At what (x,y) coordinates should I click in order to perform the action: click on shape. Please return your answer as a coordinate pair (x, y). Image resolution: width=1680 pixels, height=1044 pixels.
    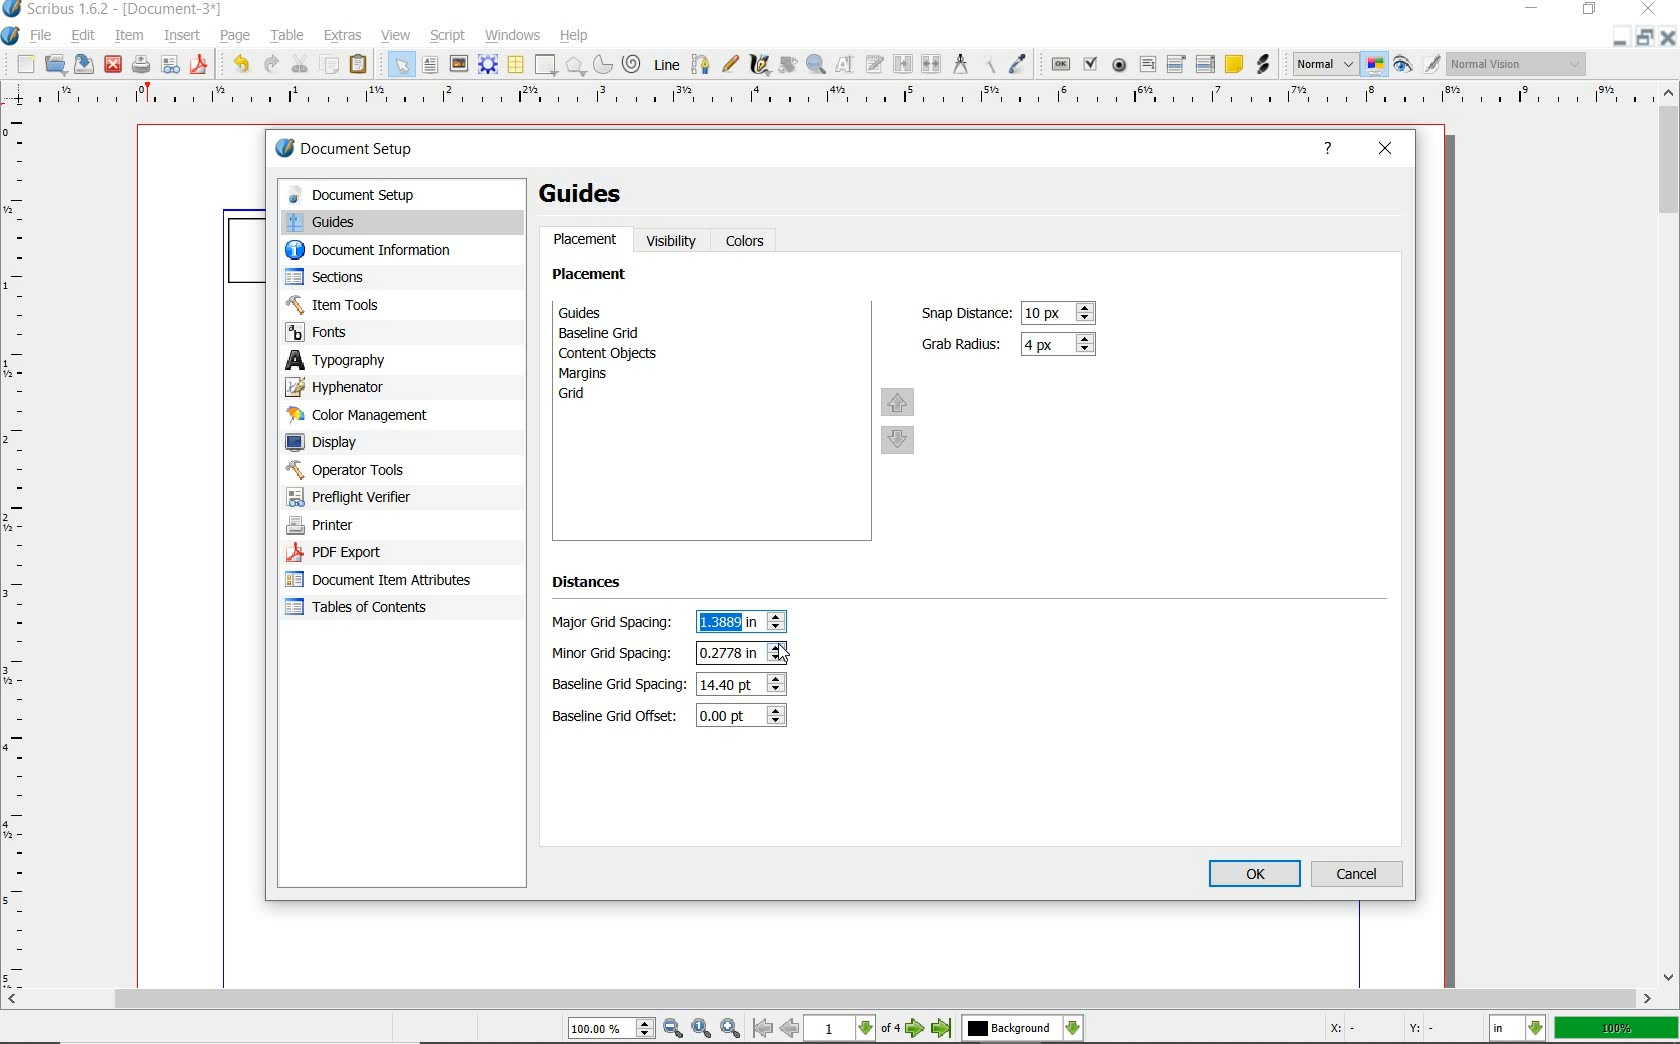
    Looking at the image, I should click on (547, 66).